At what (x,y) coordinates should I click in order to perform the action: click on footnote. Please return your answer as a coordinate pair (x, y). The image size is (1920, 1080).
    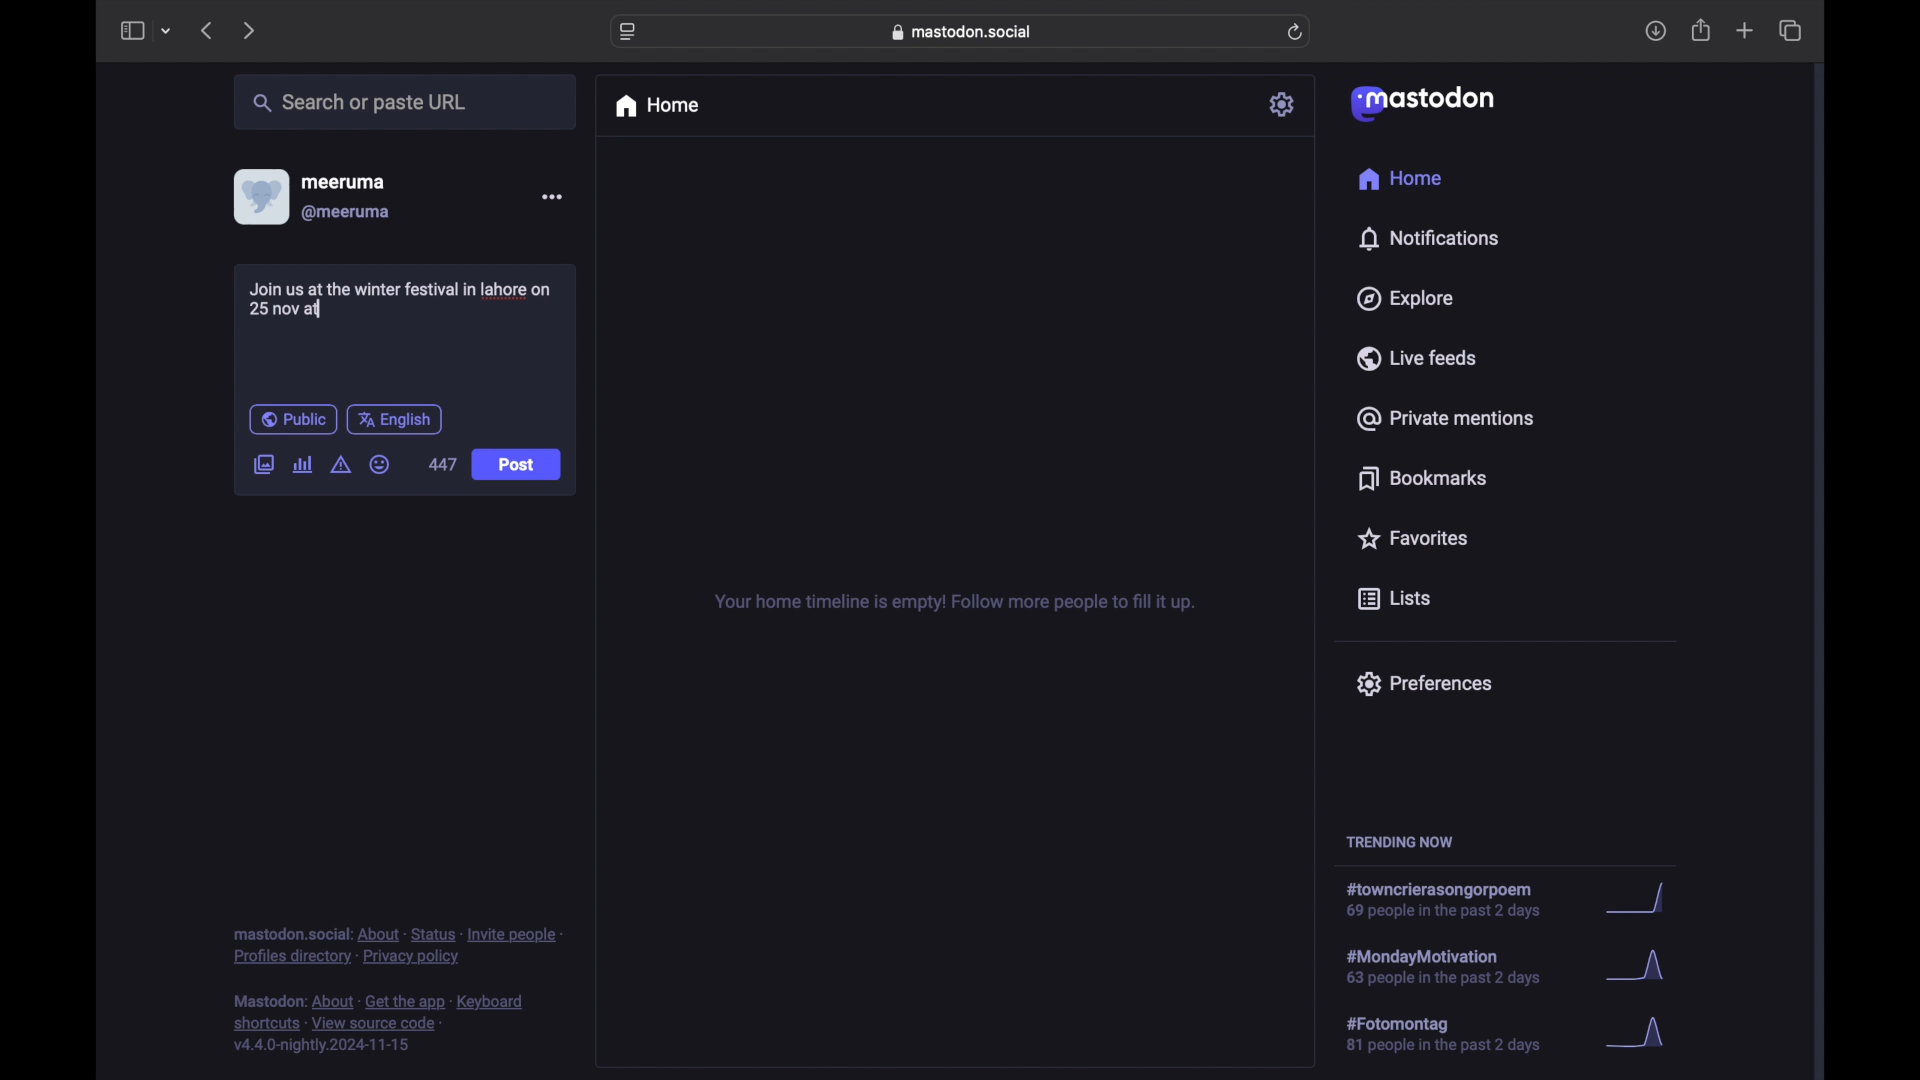
    Looking at the image, I should click on (382, 1024).